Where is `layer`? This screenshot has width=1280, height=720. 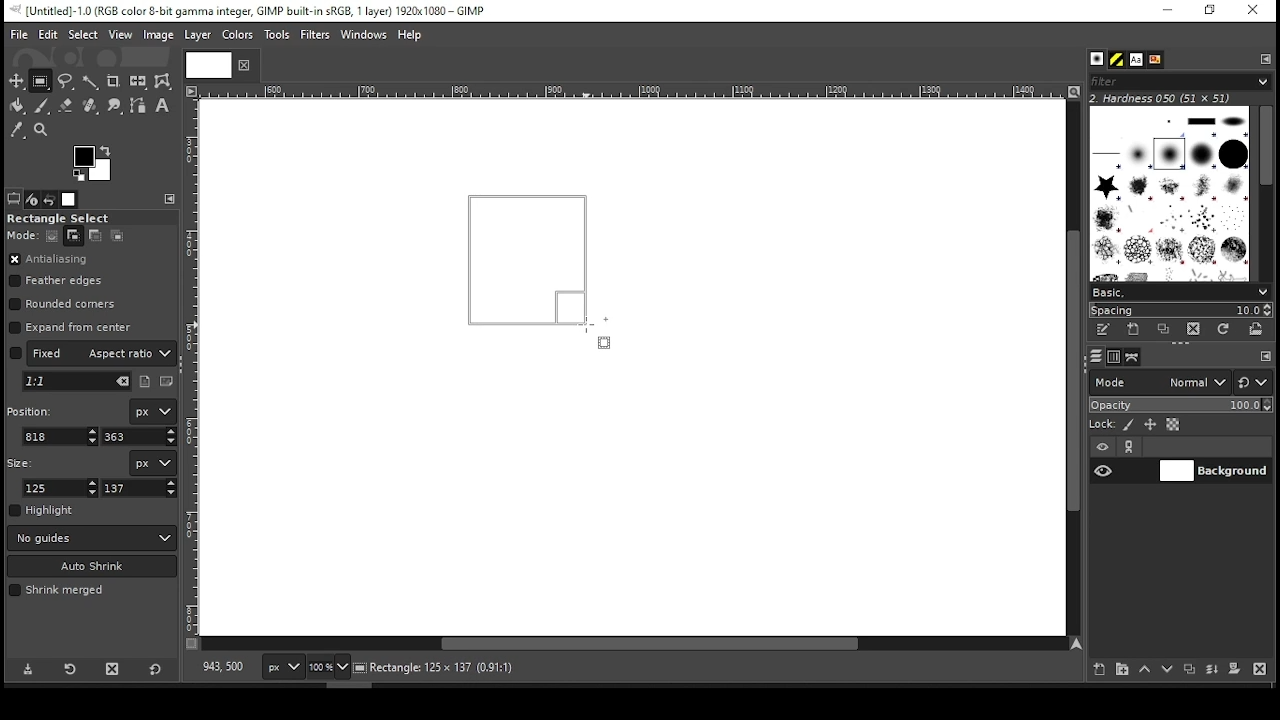 layer is located at coordinates (196, 35).